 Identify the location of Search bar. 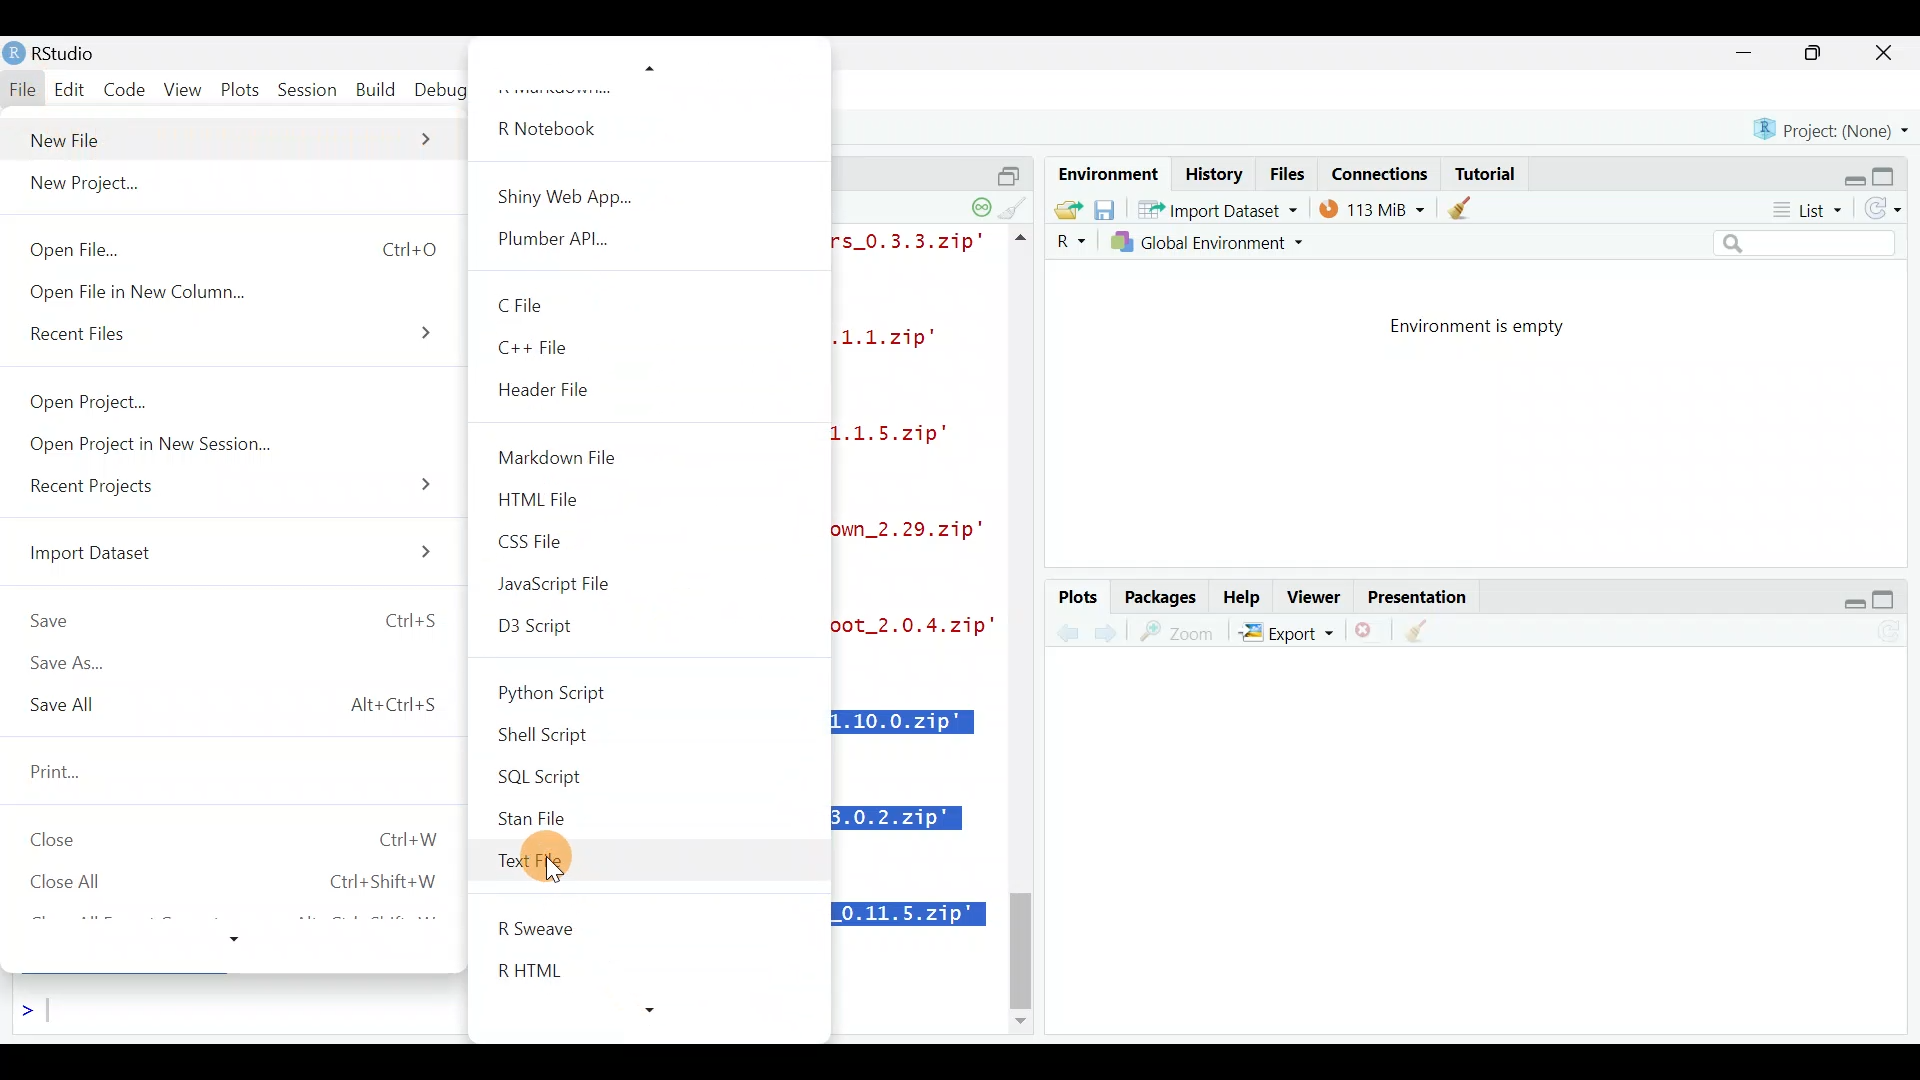
(1808, 244).